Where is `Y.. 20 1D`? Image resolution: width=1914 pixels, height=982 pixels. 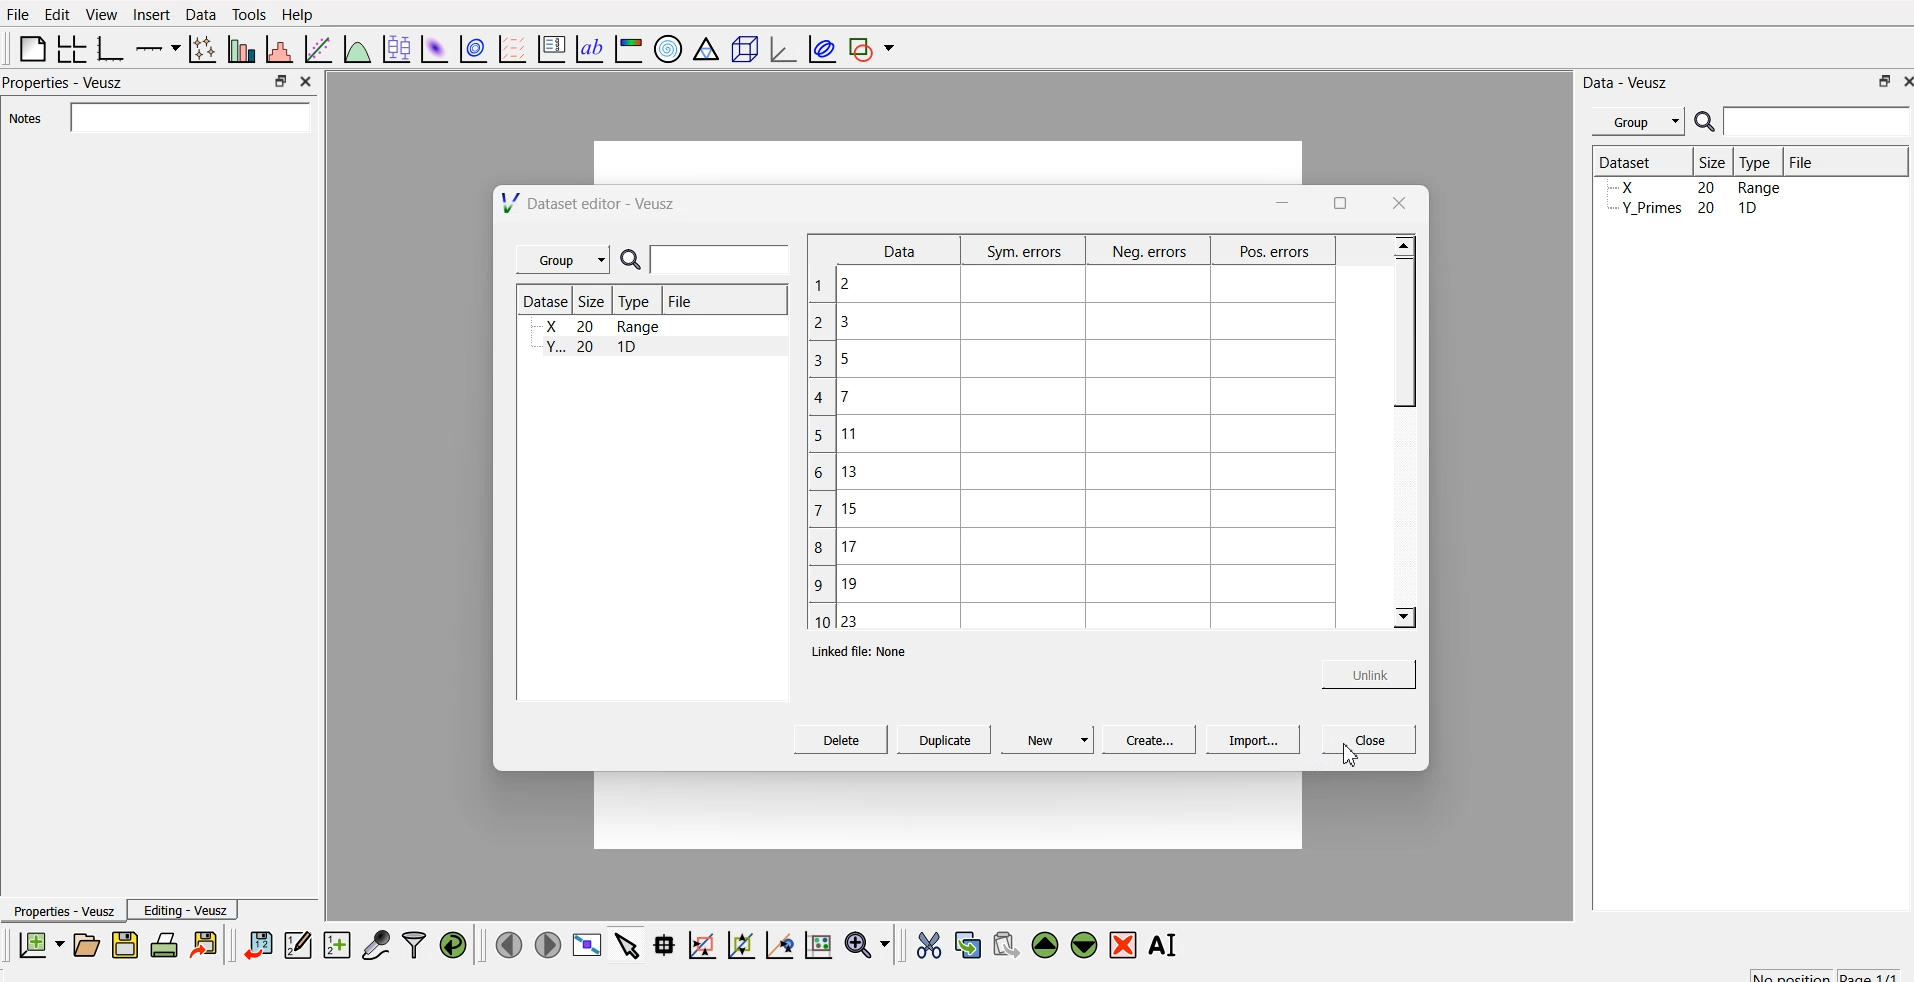
Y.. 20 1D is located at coordinates (597, 326).